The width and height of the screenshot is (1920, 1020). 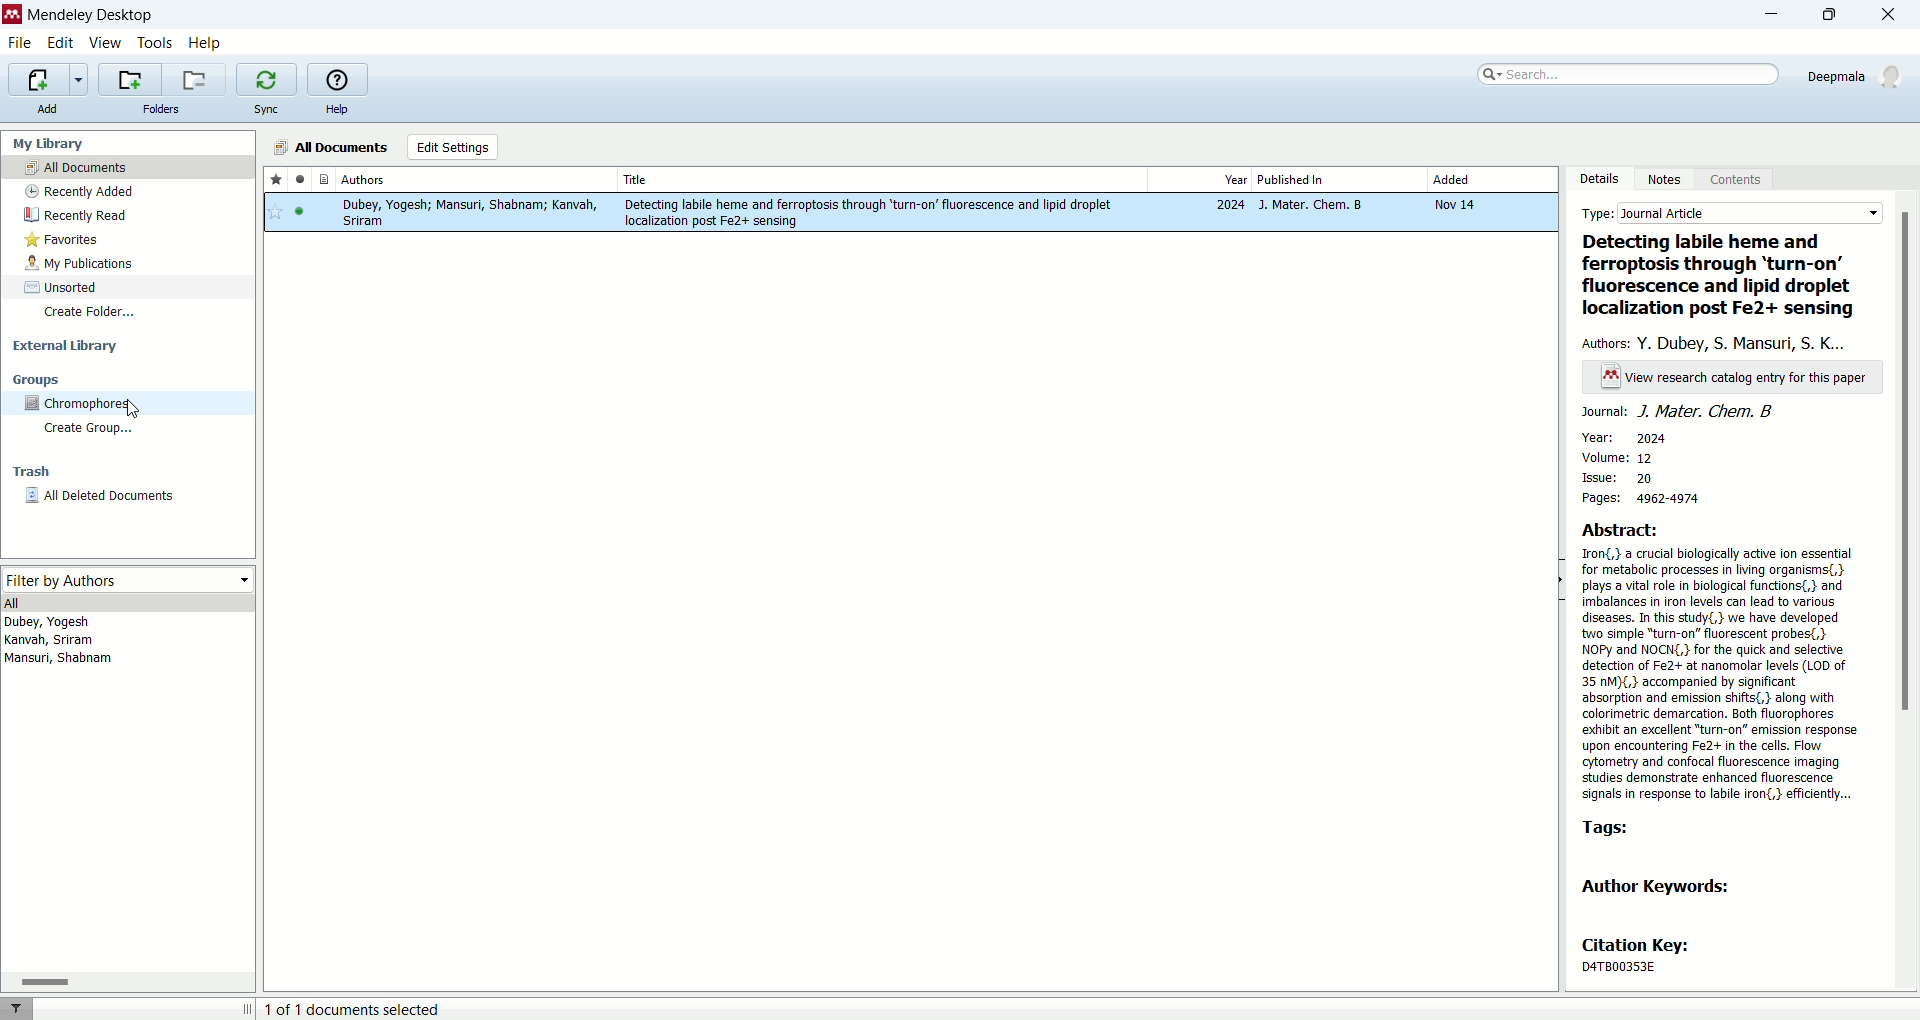 What do you see at coordinates (339, 110) in the screenshot?
I see `help` at bounding box center [339, 110].